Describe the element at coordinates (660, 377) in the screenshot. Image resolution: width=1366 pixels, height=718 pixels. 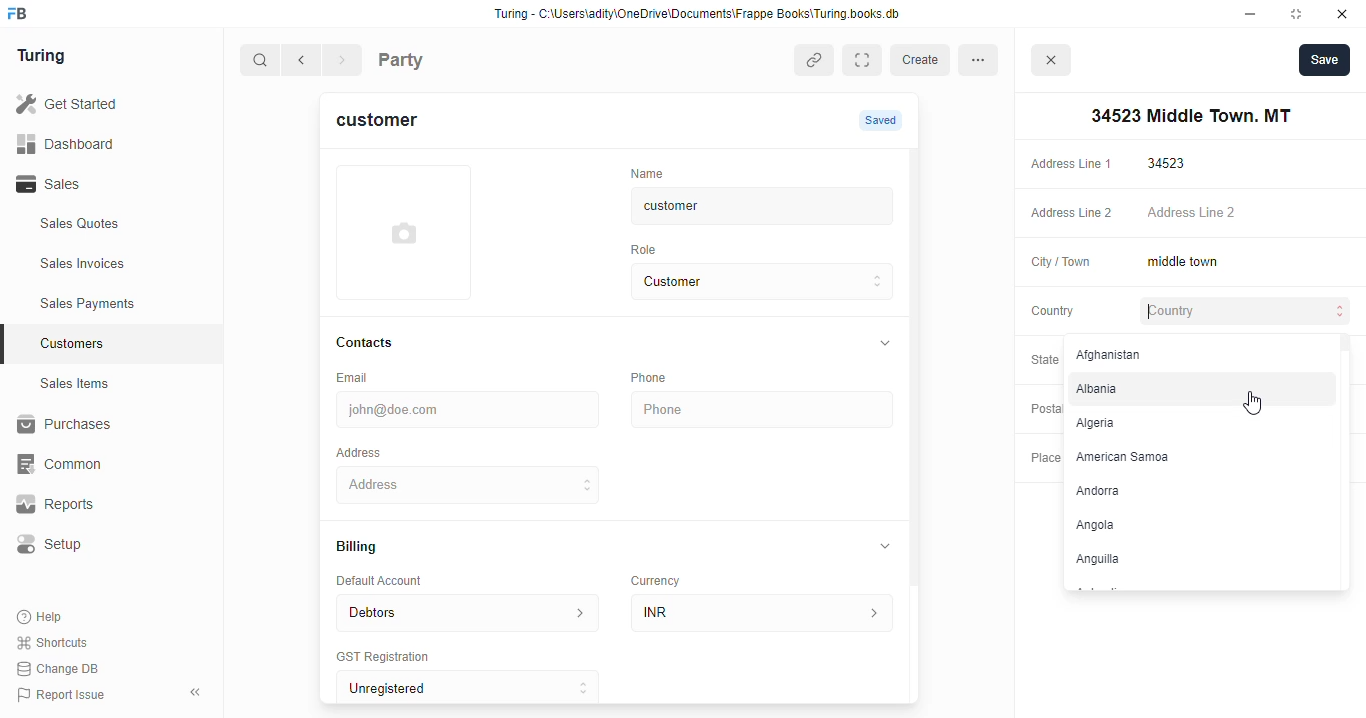
I see `Phone` at that location.